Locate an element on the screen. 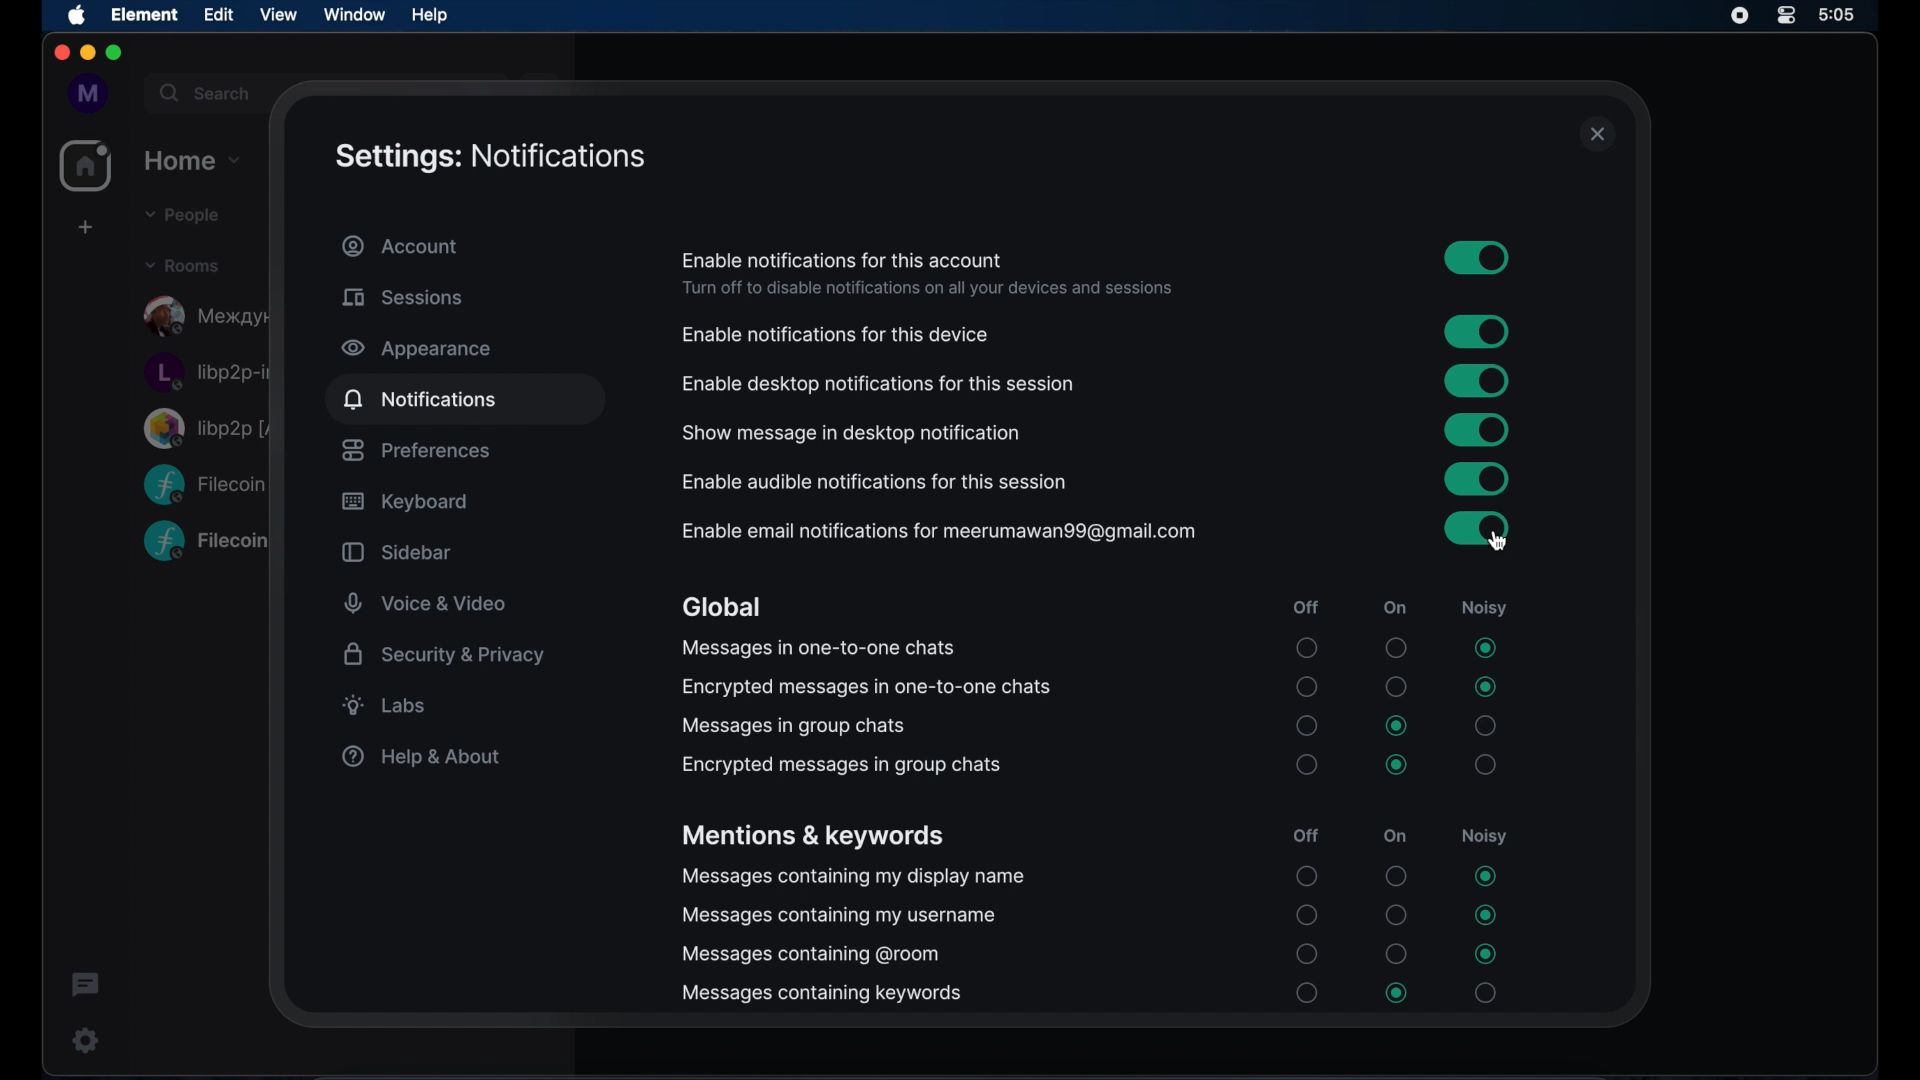  encrypted messages in group chats is located at coordinates (841, 766).